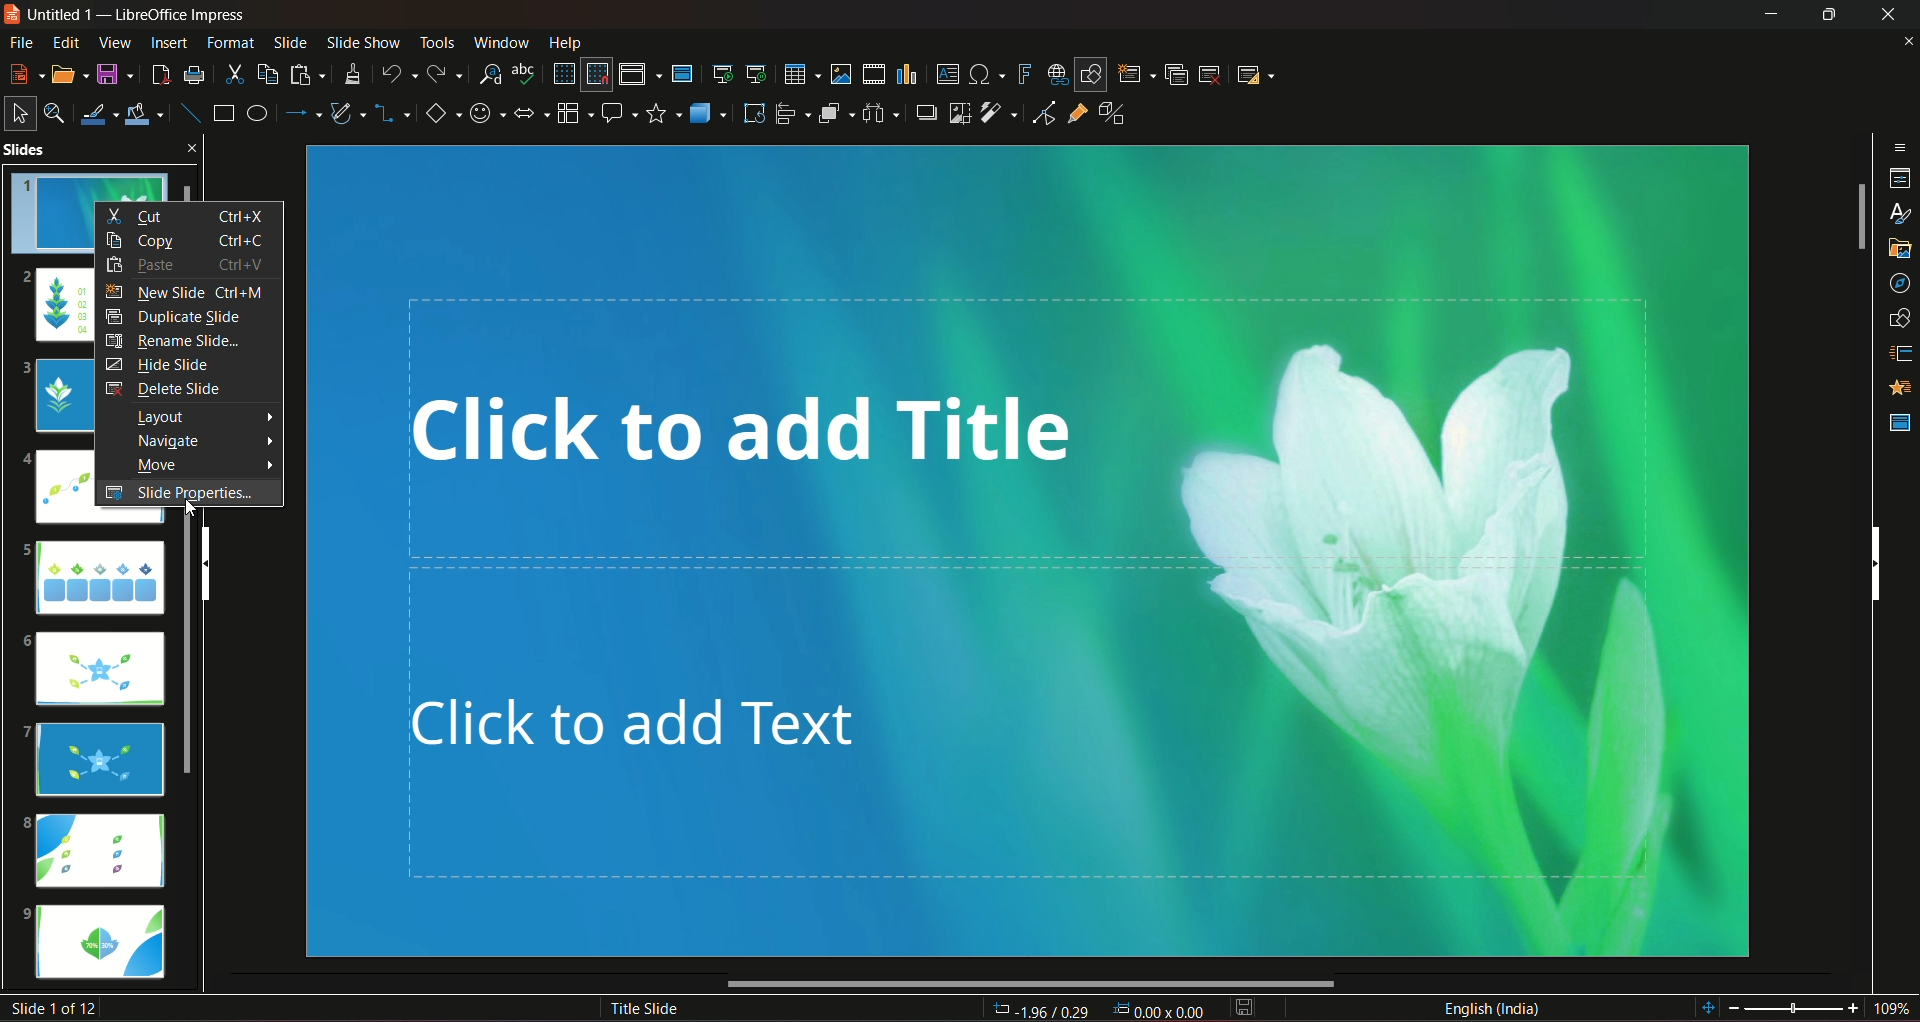  I want to click on basic shapes, so click(441, 114).